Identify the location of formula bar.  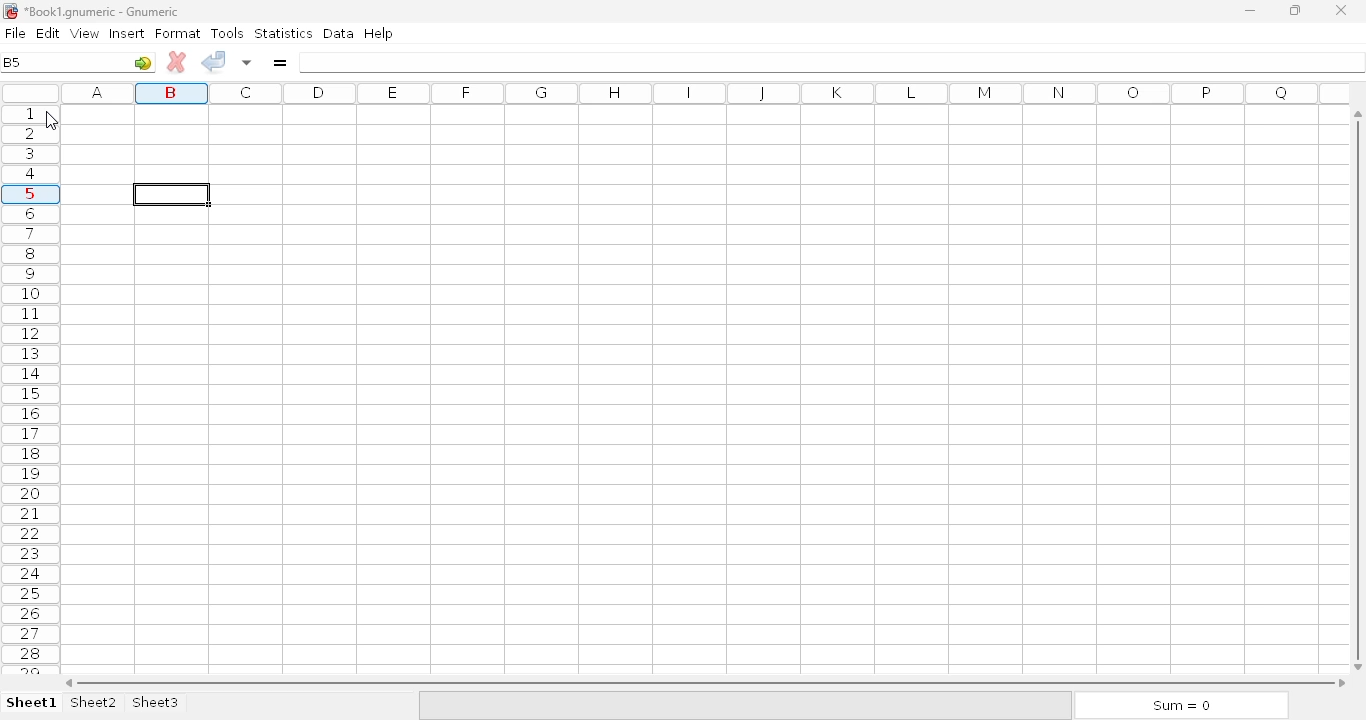
(833, 62).